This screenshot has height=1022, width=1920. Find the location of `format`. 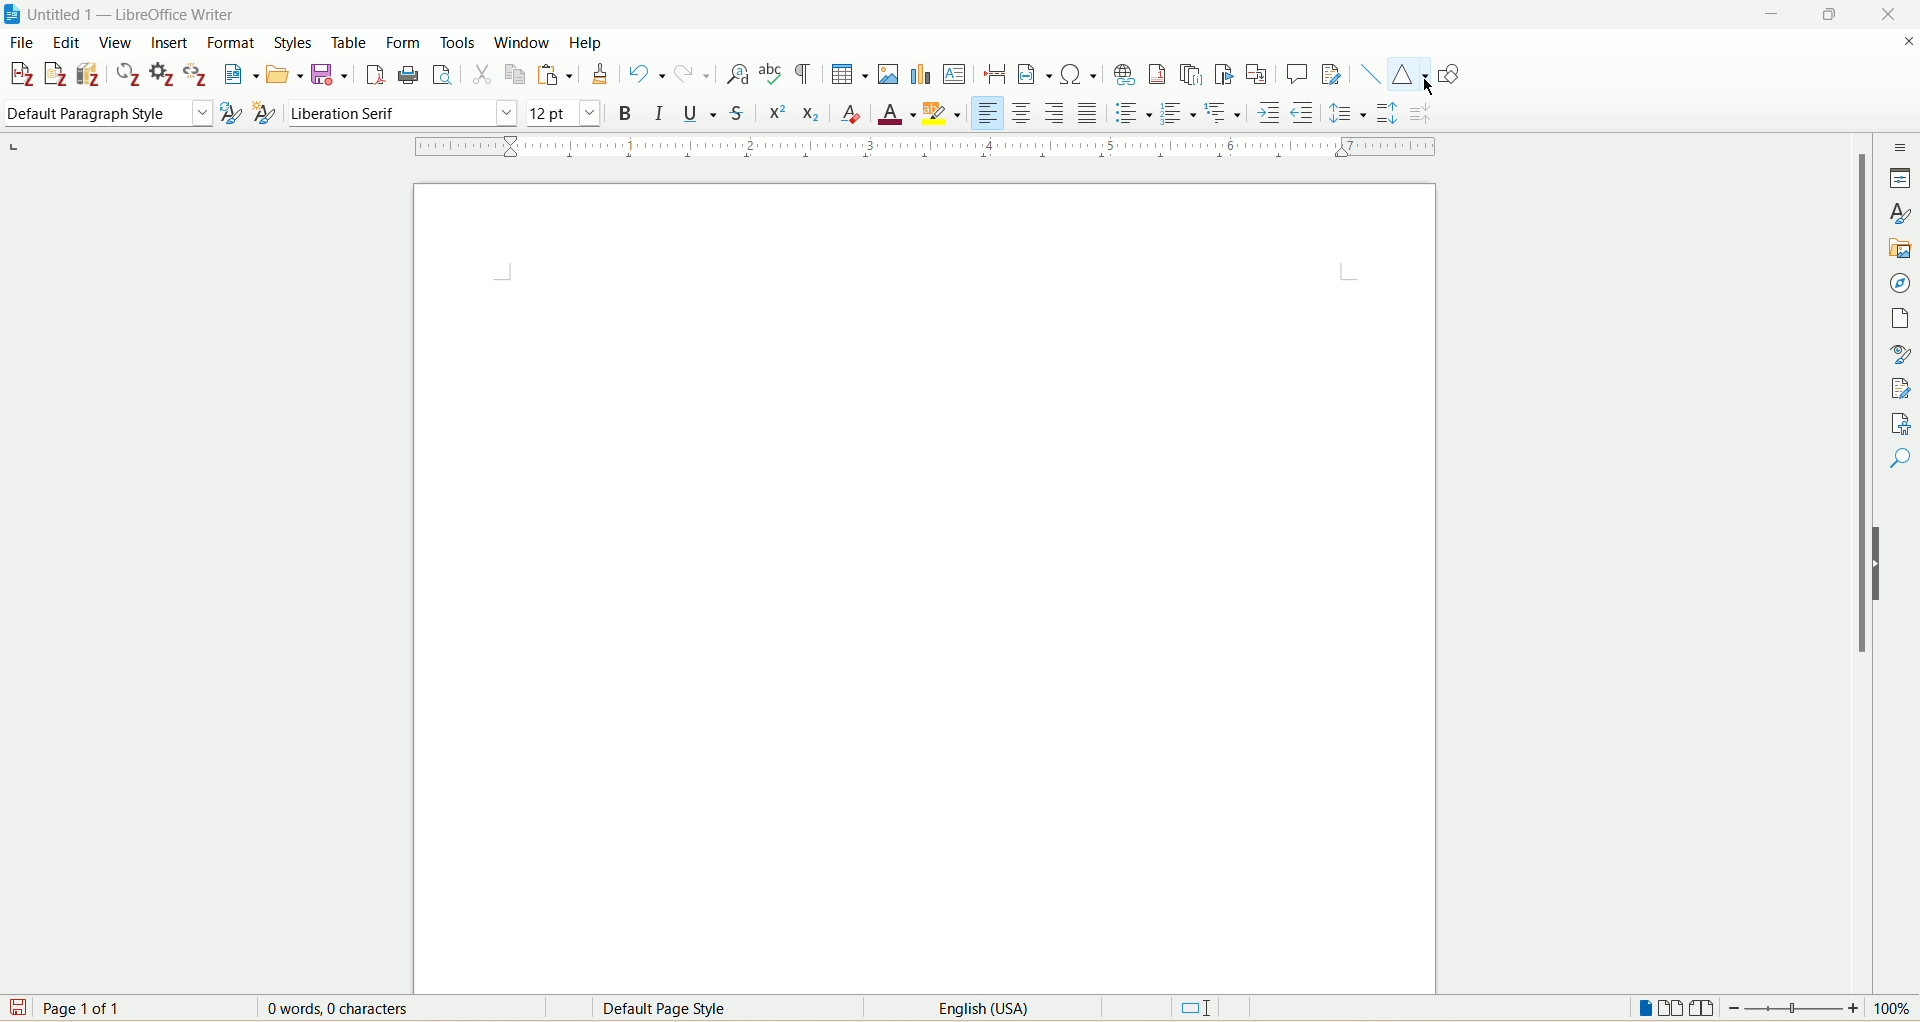

format is located at coordinates (235, 43).